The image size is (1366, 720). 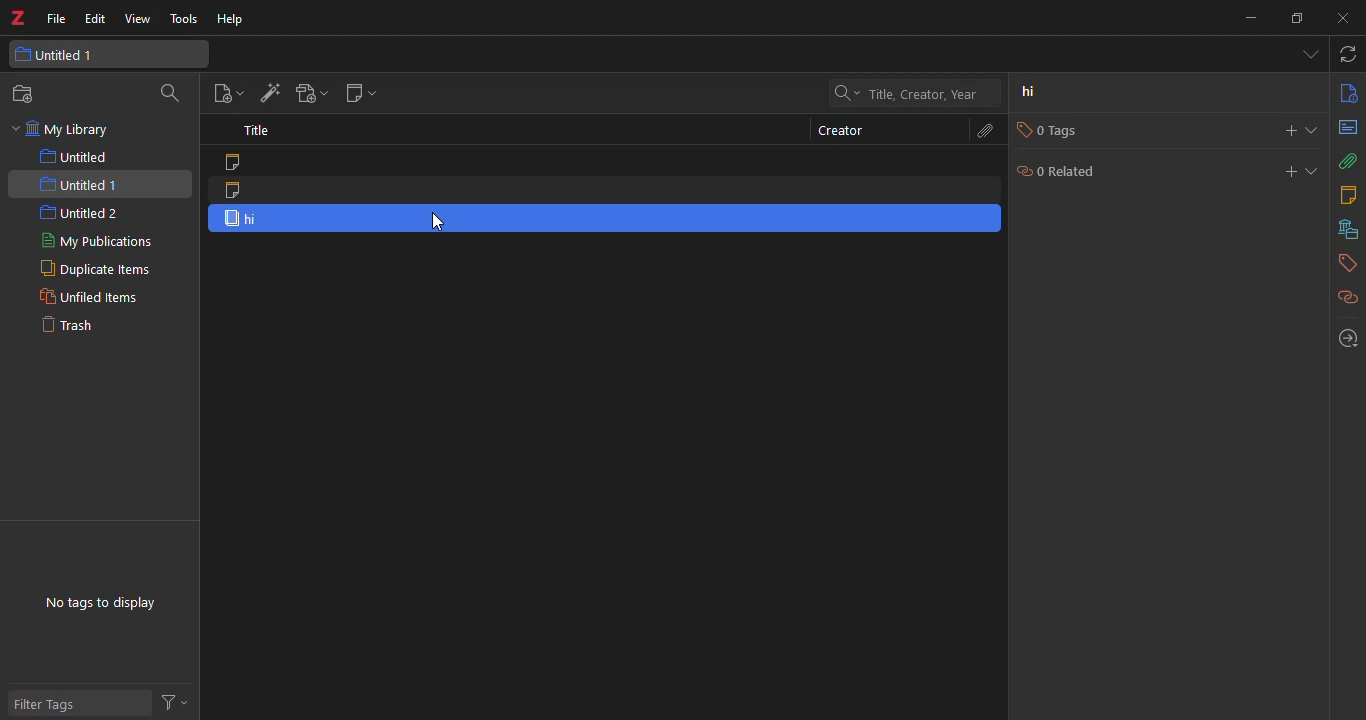 What do you see at coordinates (1314, 170) in the screenshot?
I see `expand` at bounding box center [1314, 170].